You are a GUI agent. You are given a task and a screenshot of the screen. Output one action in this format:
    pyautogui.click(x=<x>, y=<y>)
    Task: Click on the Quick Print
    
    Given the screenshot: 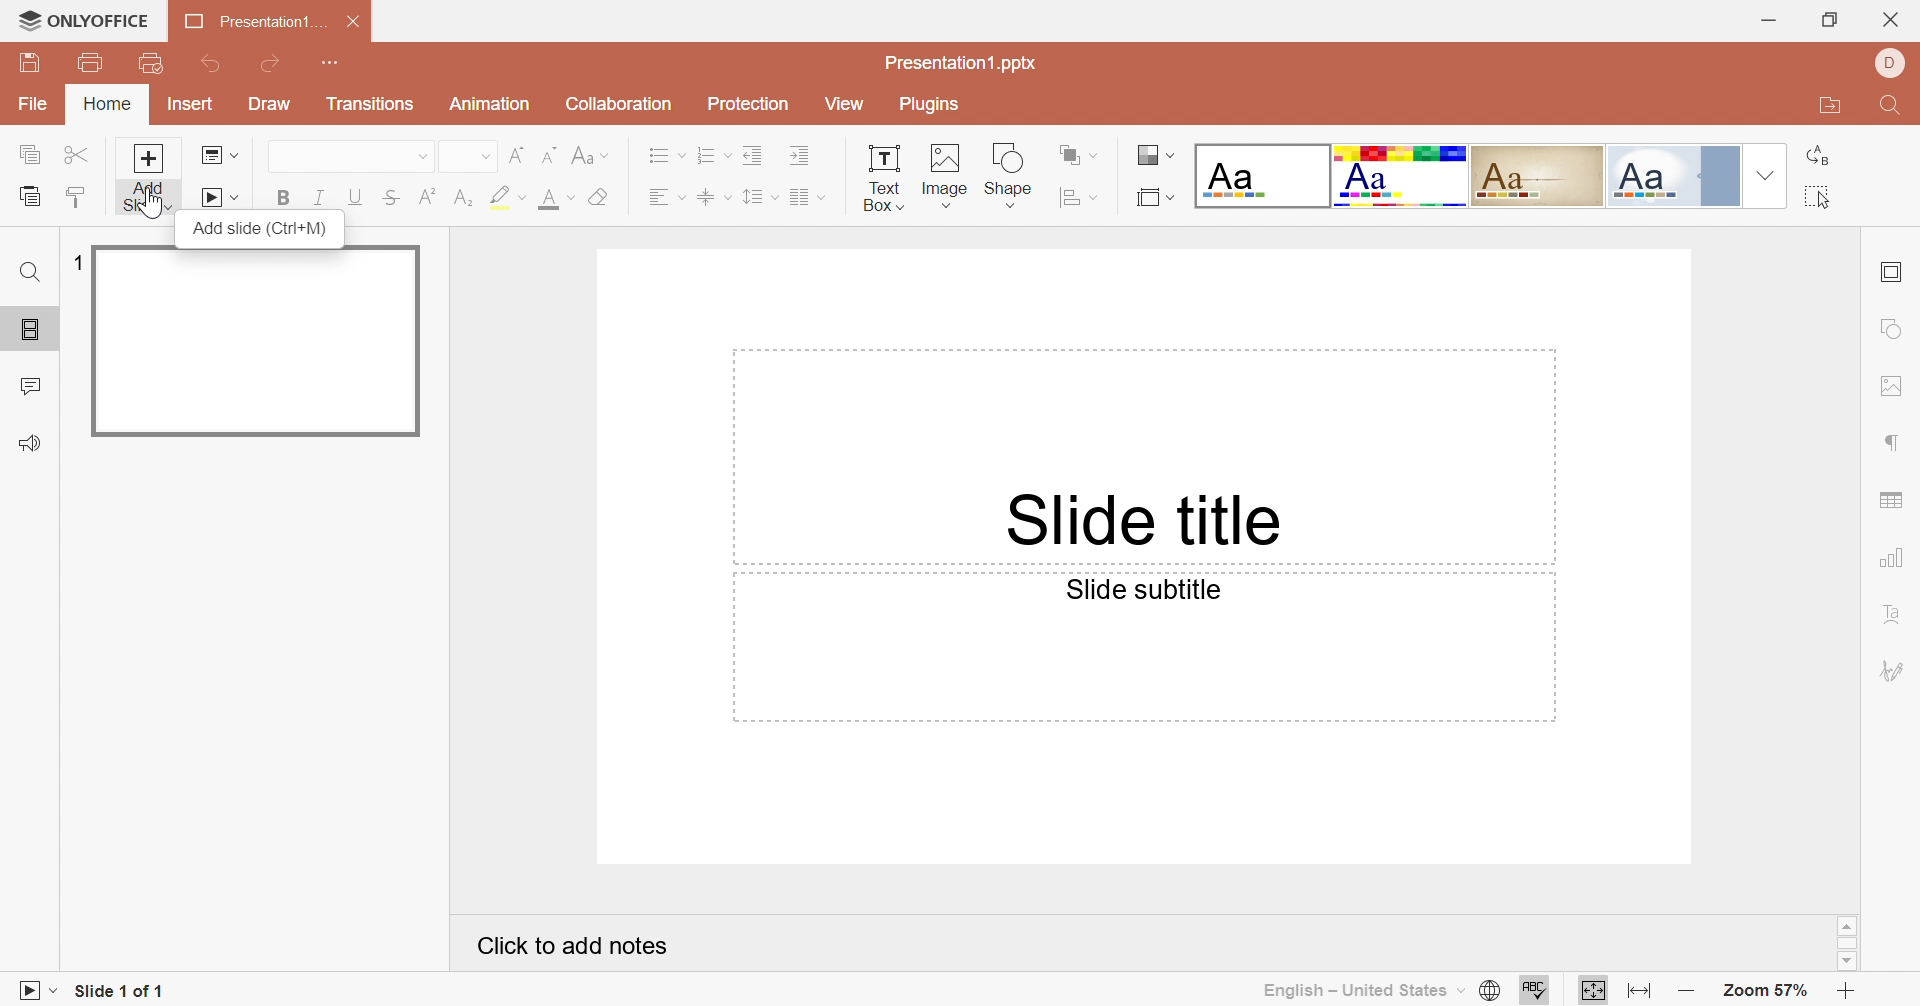 What is the action you would take?
    pyautogui.click(x=151, y=62)
    